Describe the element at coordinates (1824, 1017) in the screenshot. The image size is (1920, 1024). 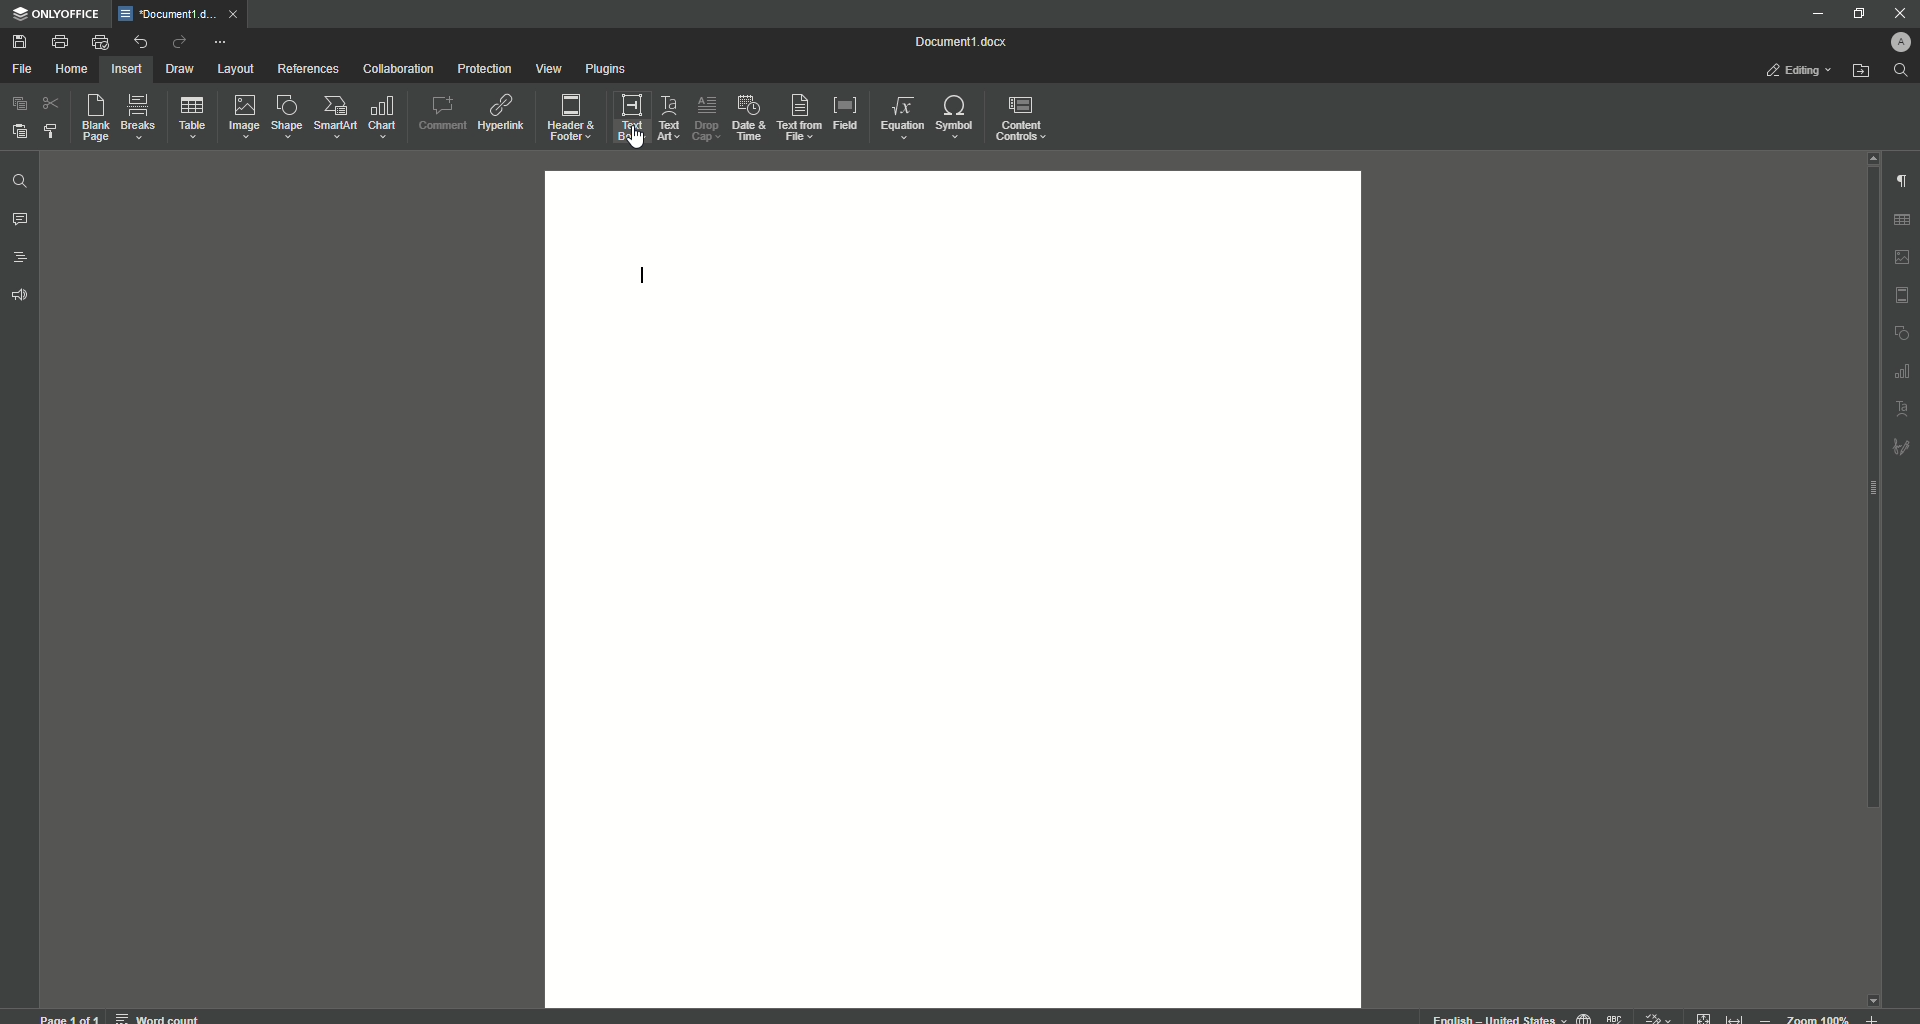
I see `zoom out or zoom in` at that location.